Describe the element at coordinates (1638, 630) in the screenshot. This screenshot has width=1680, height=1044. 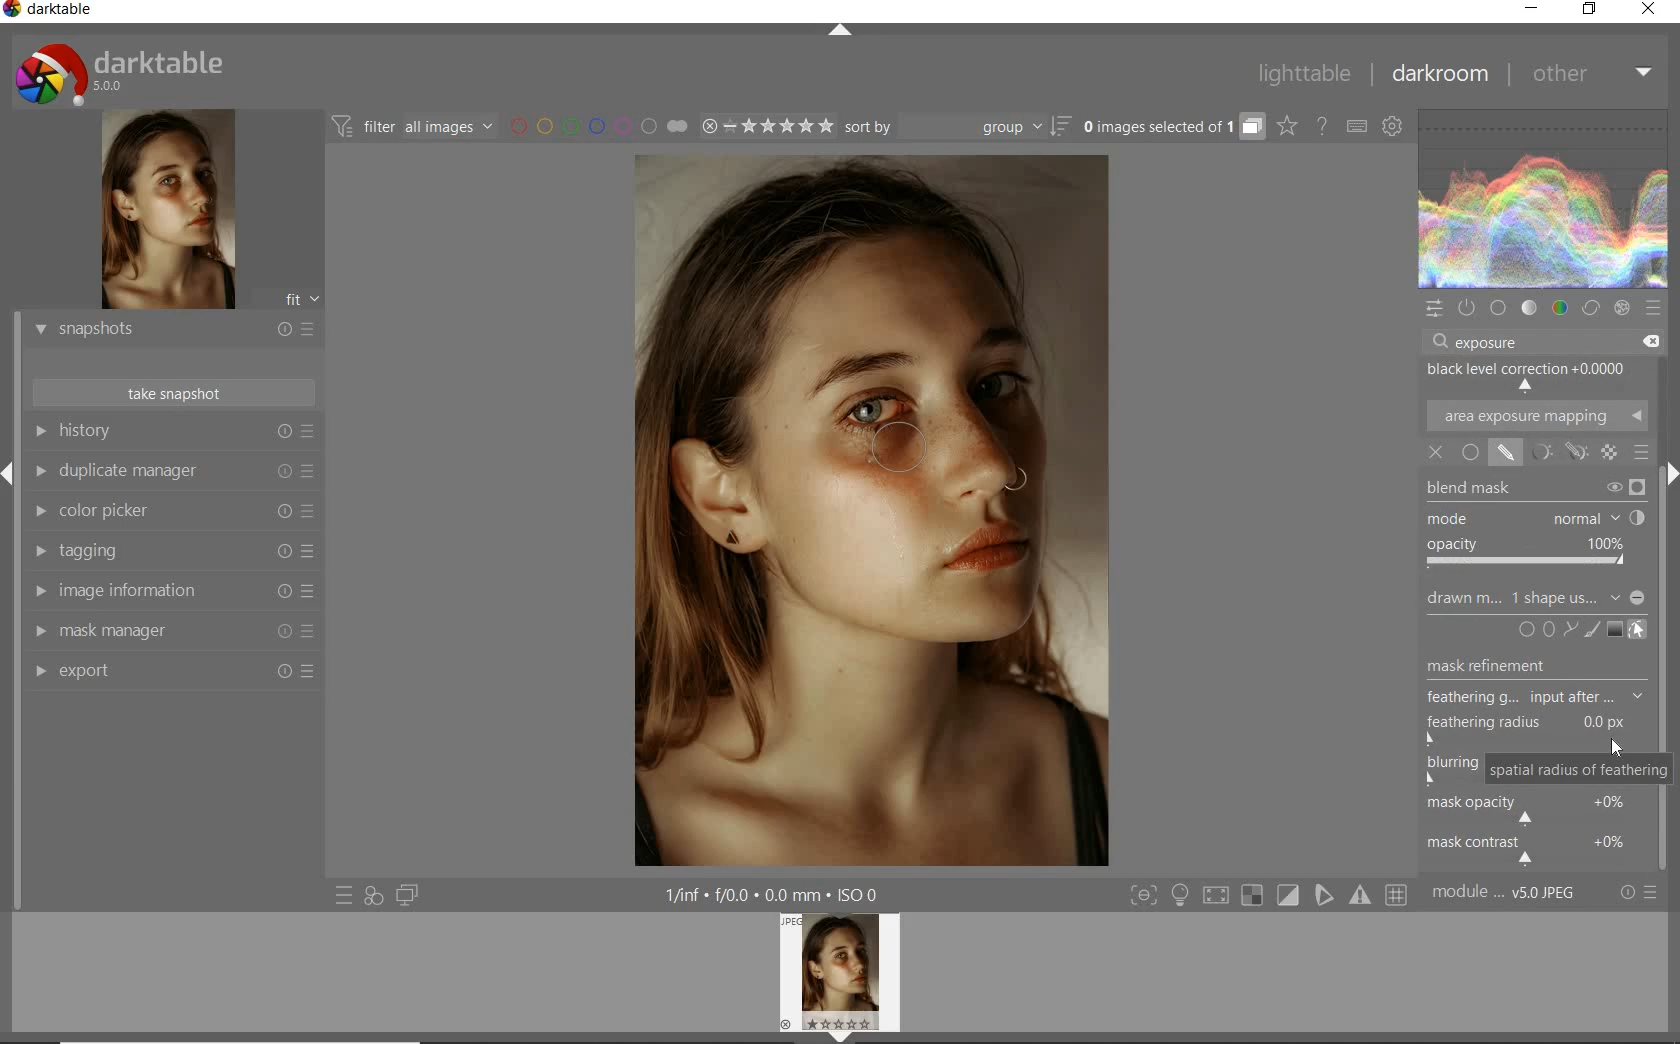
I see `SHOW AND EDIT MASK ELEMENT` at that location.